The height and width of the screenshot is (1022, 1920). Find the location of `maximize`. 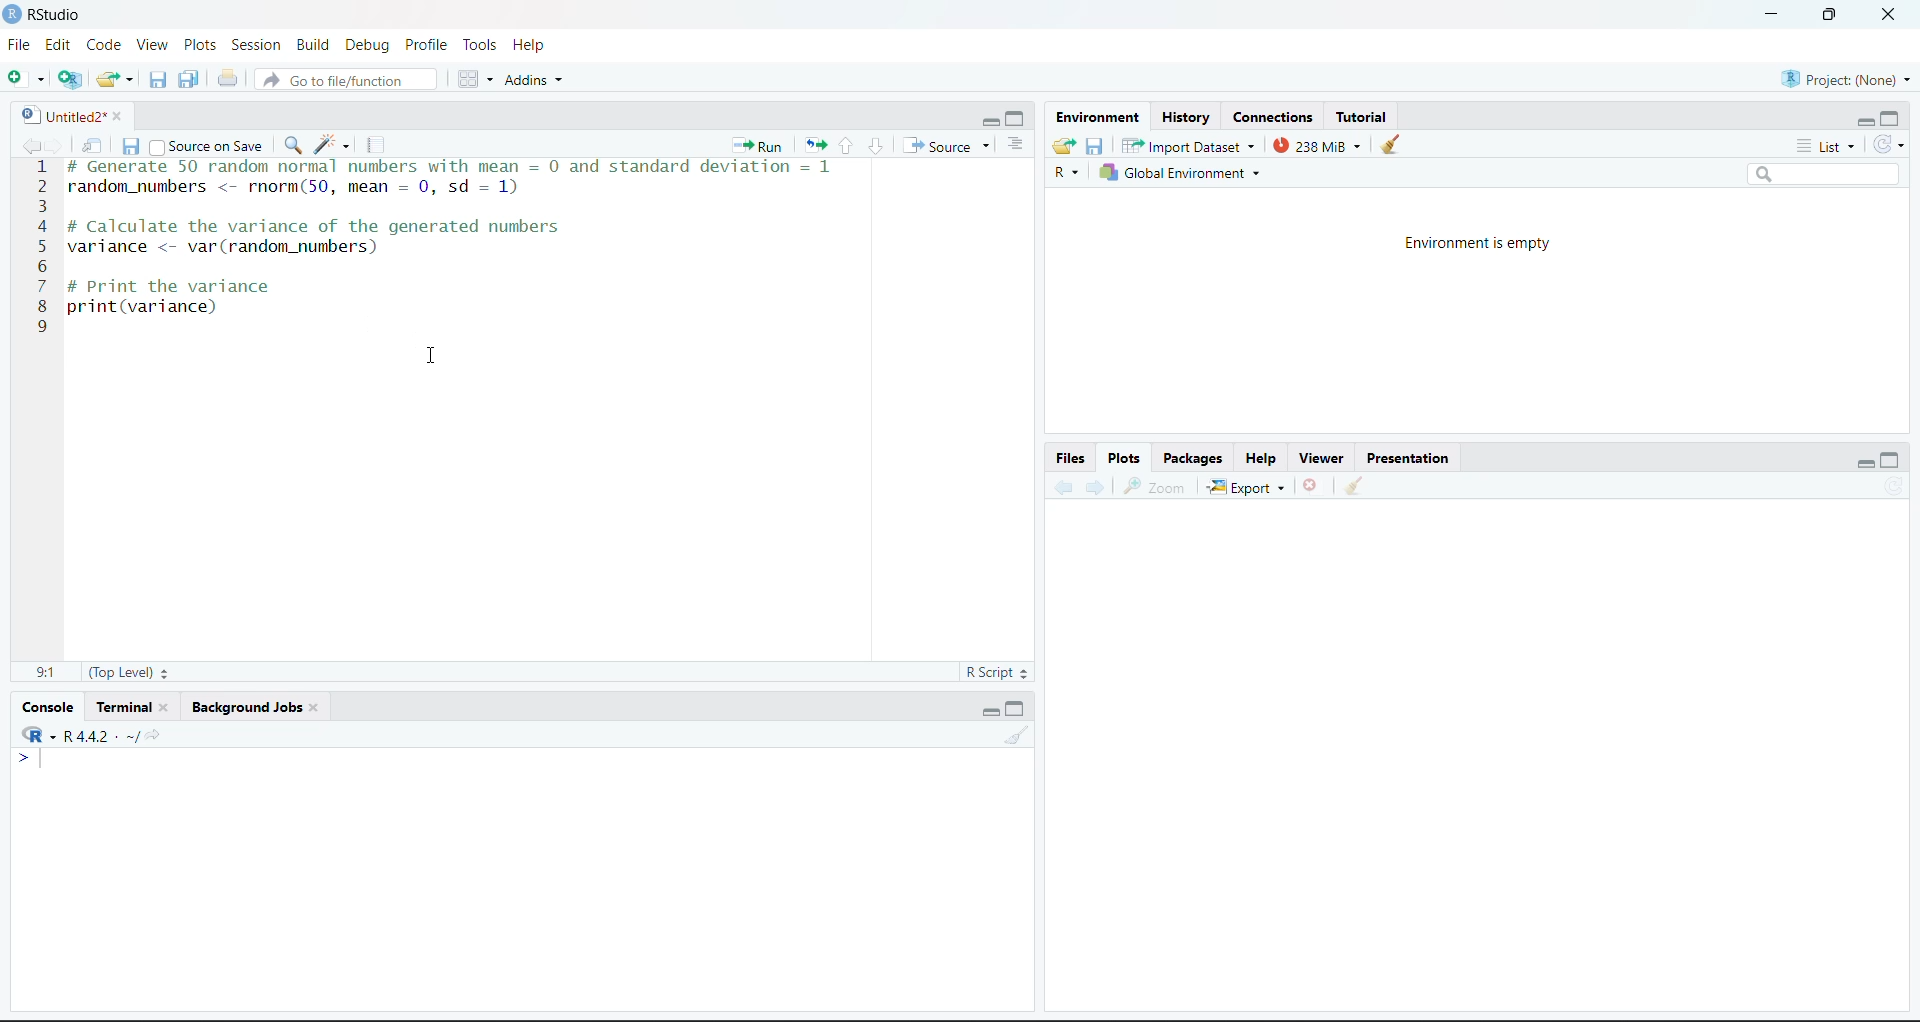

maximize is located at coordinates (1890, 459).